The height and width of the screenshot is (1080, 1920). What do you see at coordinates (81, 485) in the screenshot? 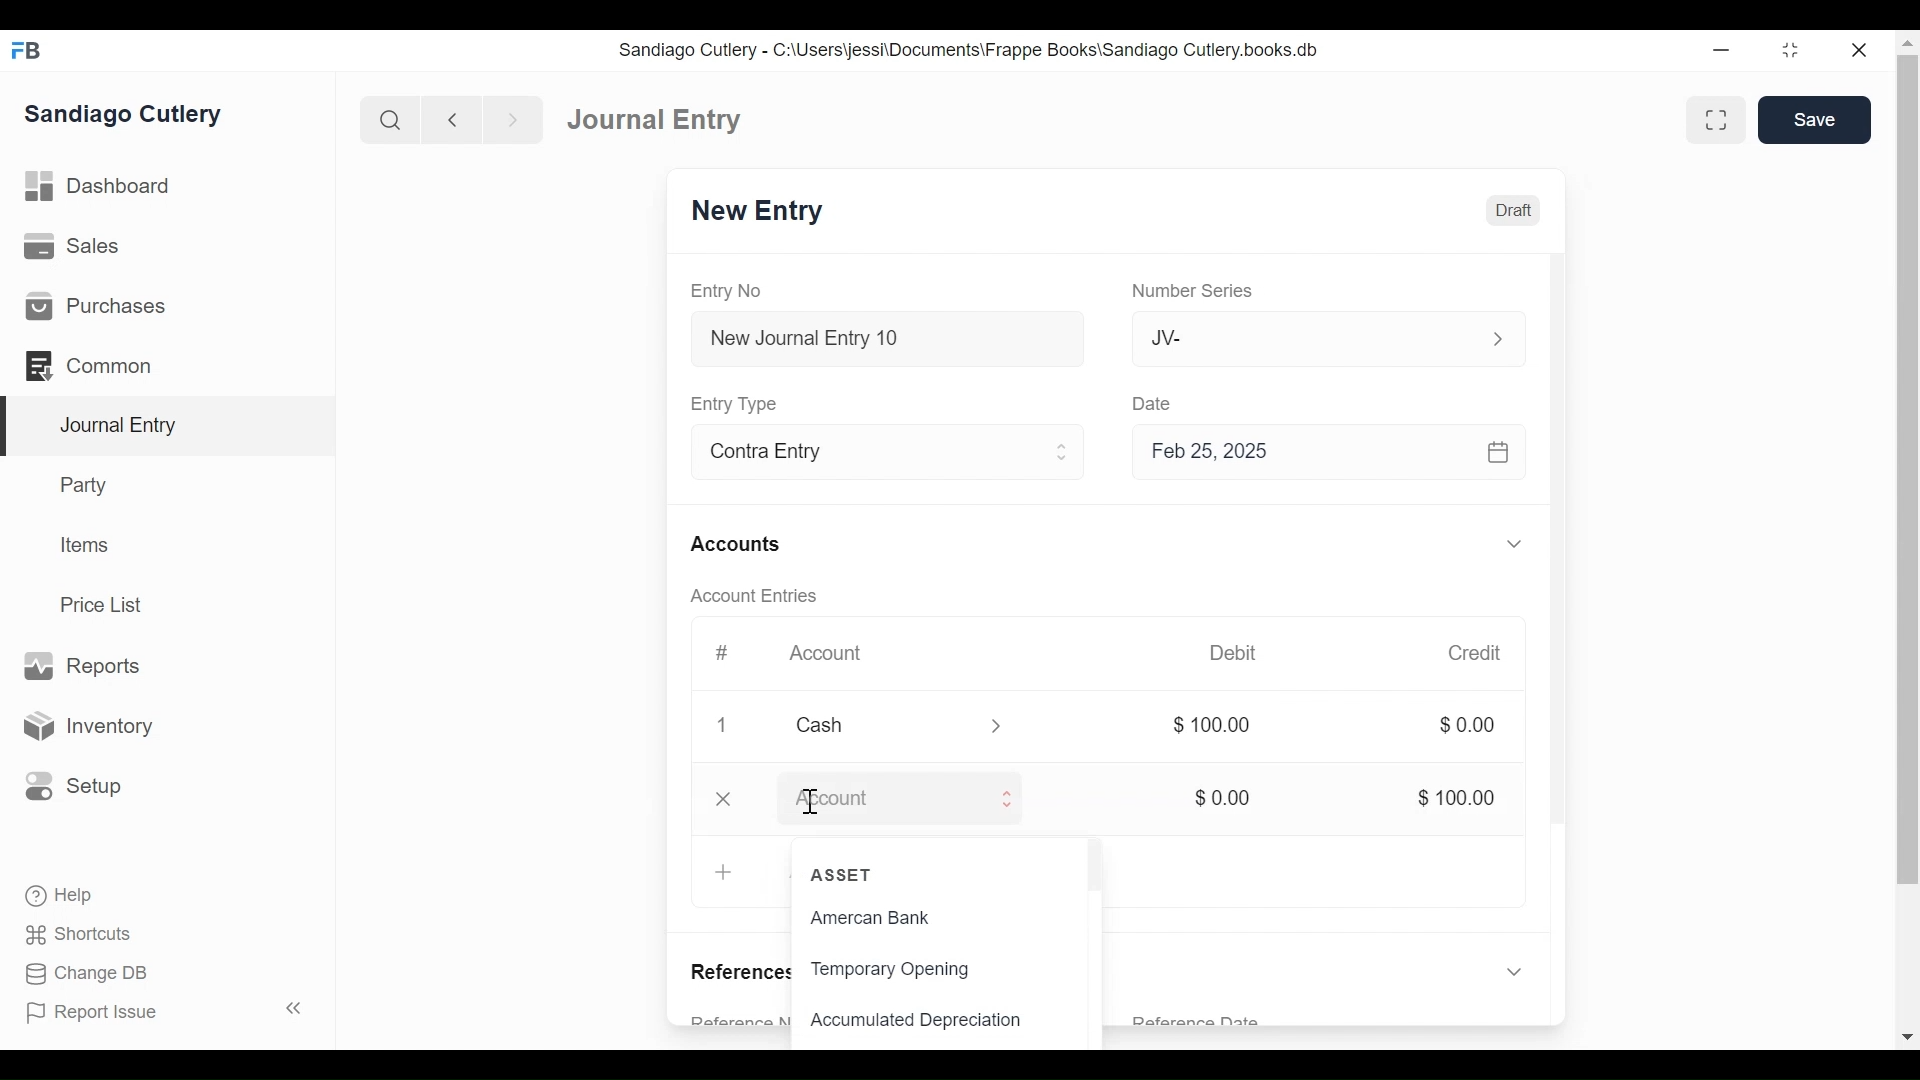
I see `Party` at bounding box center [81, 485].